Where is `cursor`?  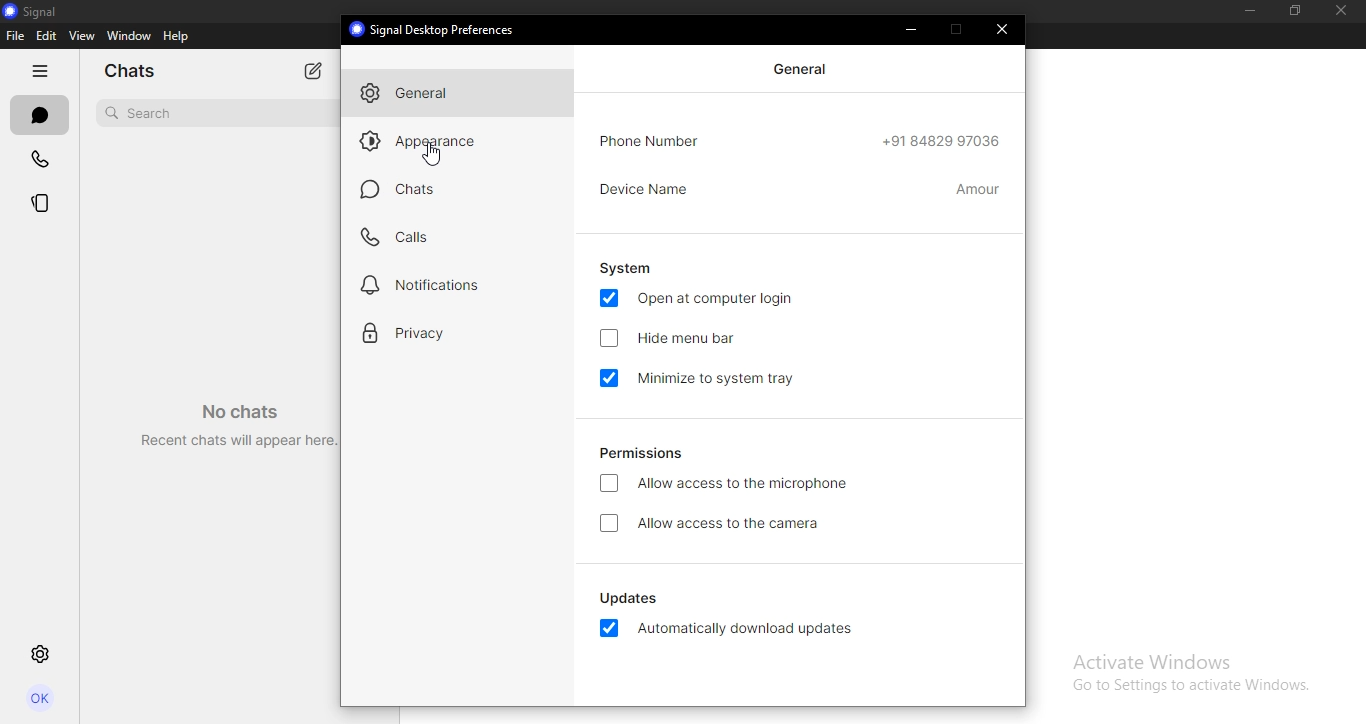 cursor is located at coordinates (434, 154).